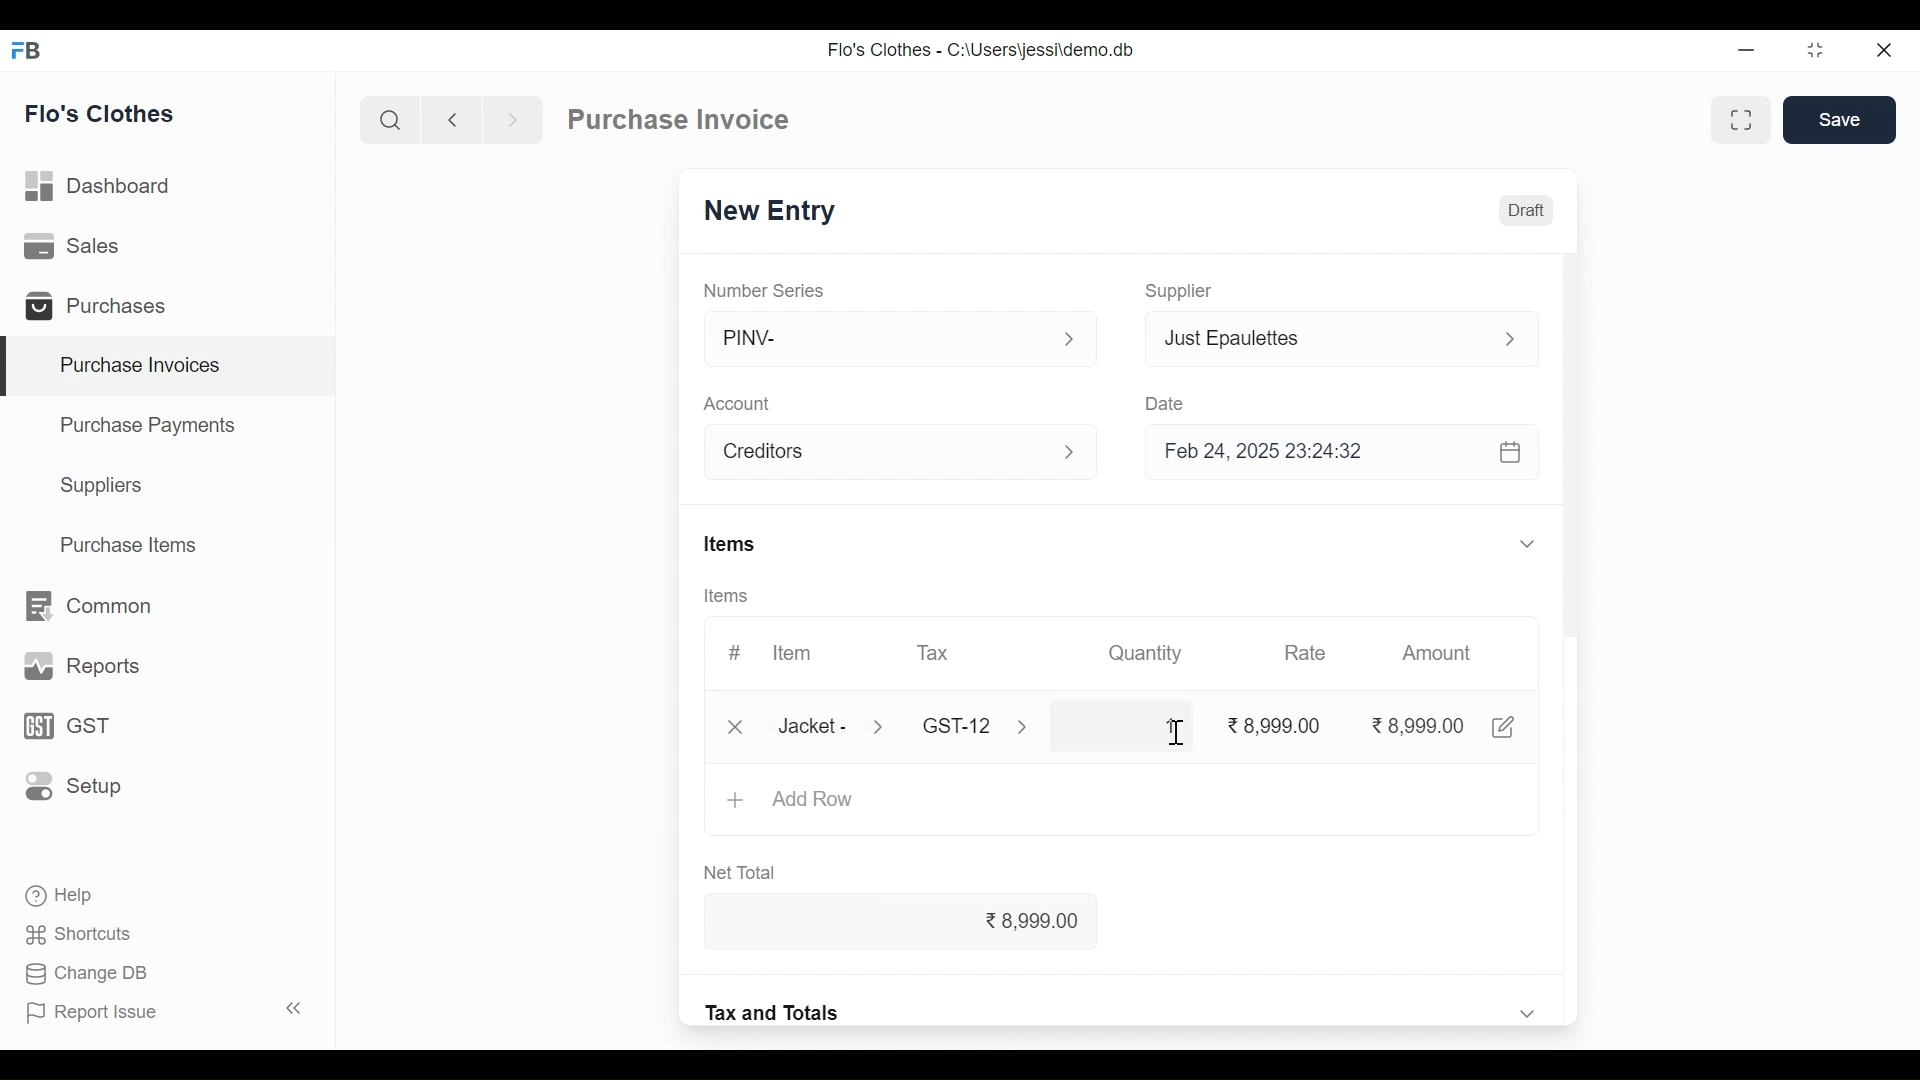 Image resolution: width=1920 pixels, height=1080 pixels. What do you see at coordinates (1737, 122) in the screenshot?
I see `Toggle between form and full width` at bounding box center [1737, 122].